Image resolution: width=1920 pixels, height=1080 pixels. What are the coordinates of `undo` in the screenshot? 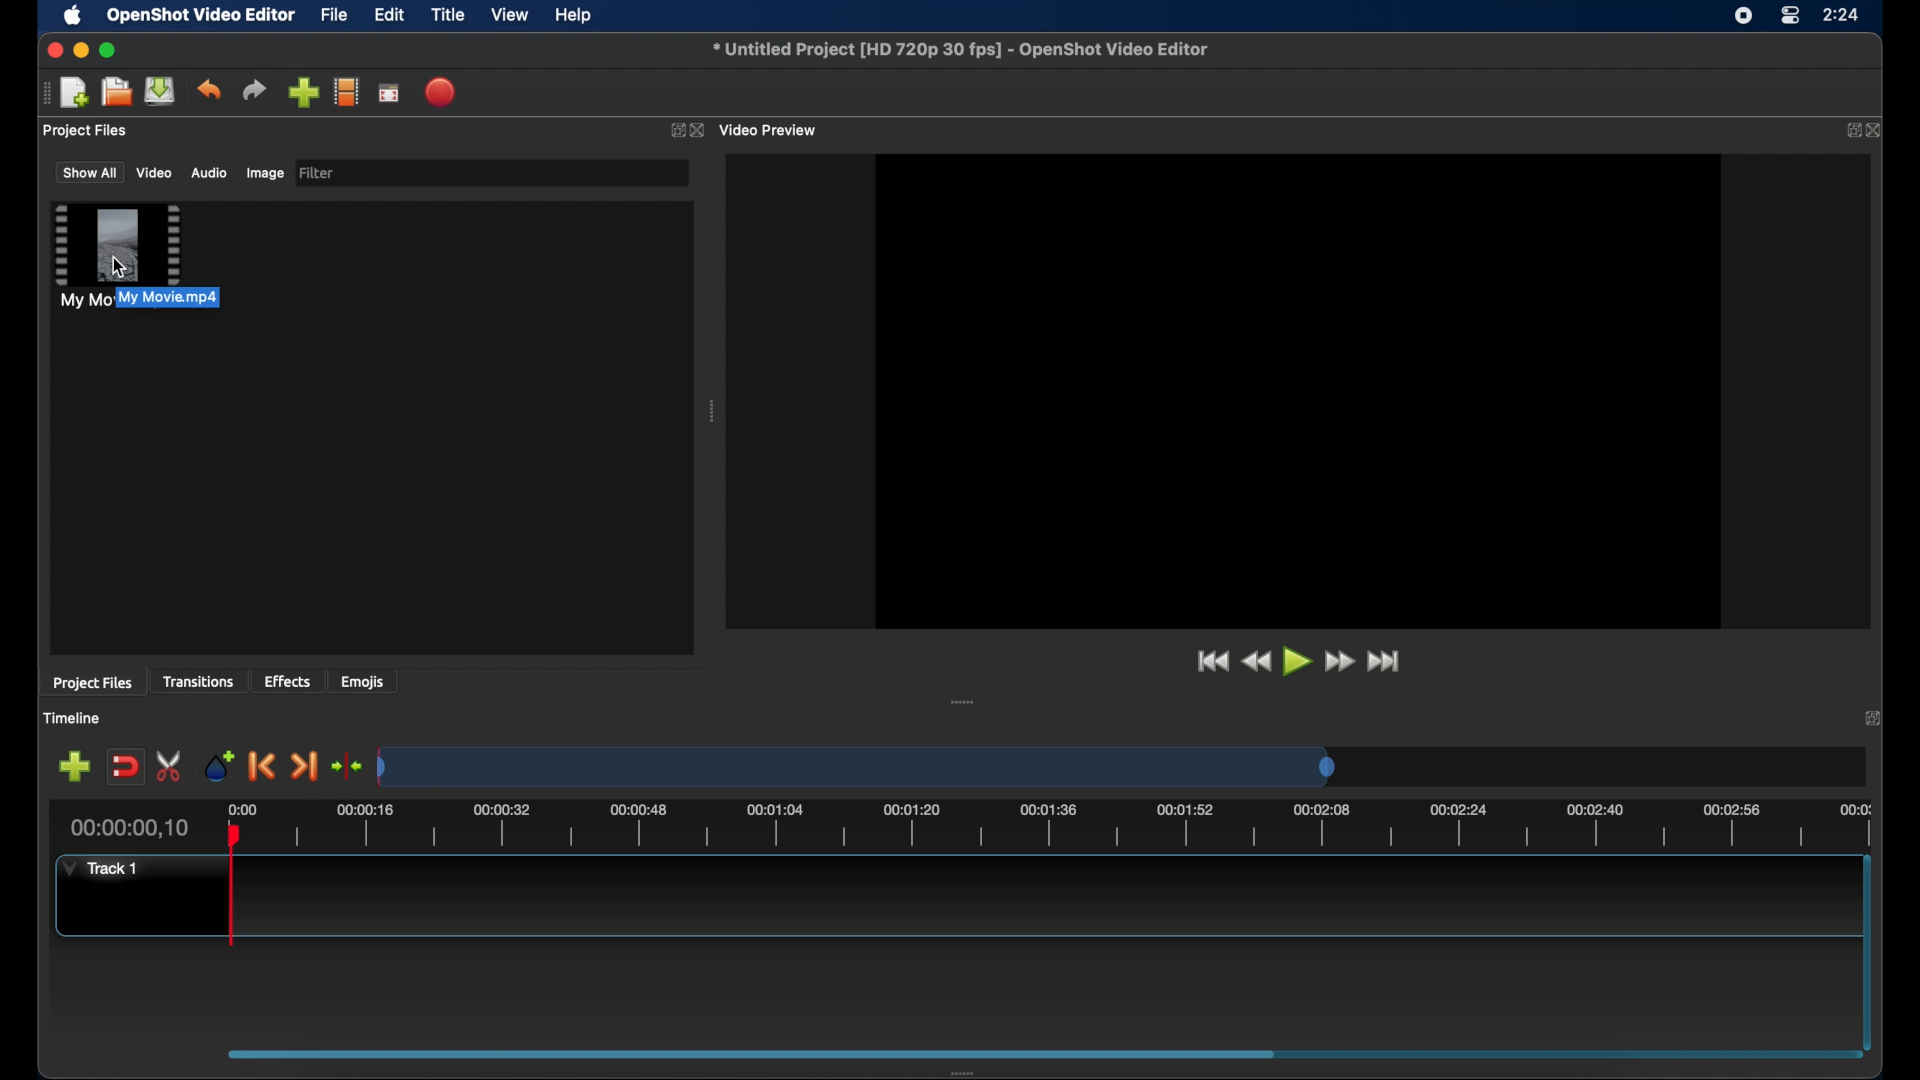 It's located at (208, 90).